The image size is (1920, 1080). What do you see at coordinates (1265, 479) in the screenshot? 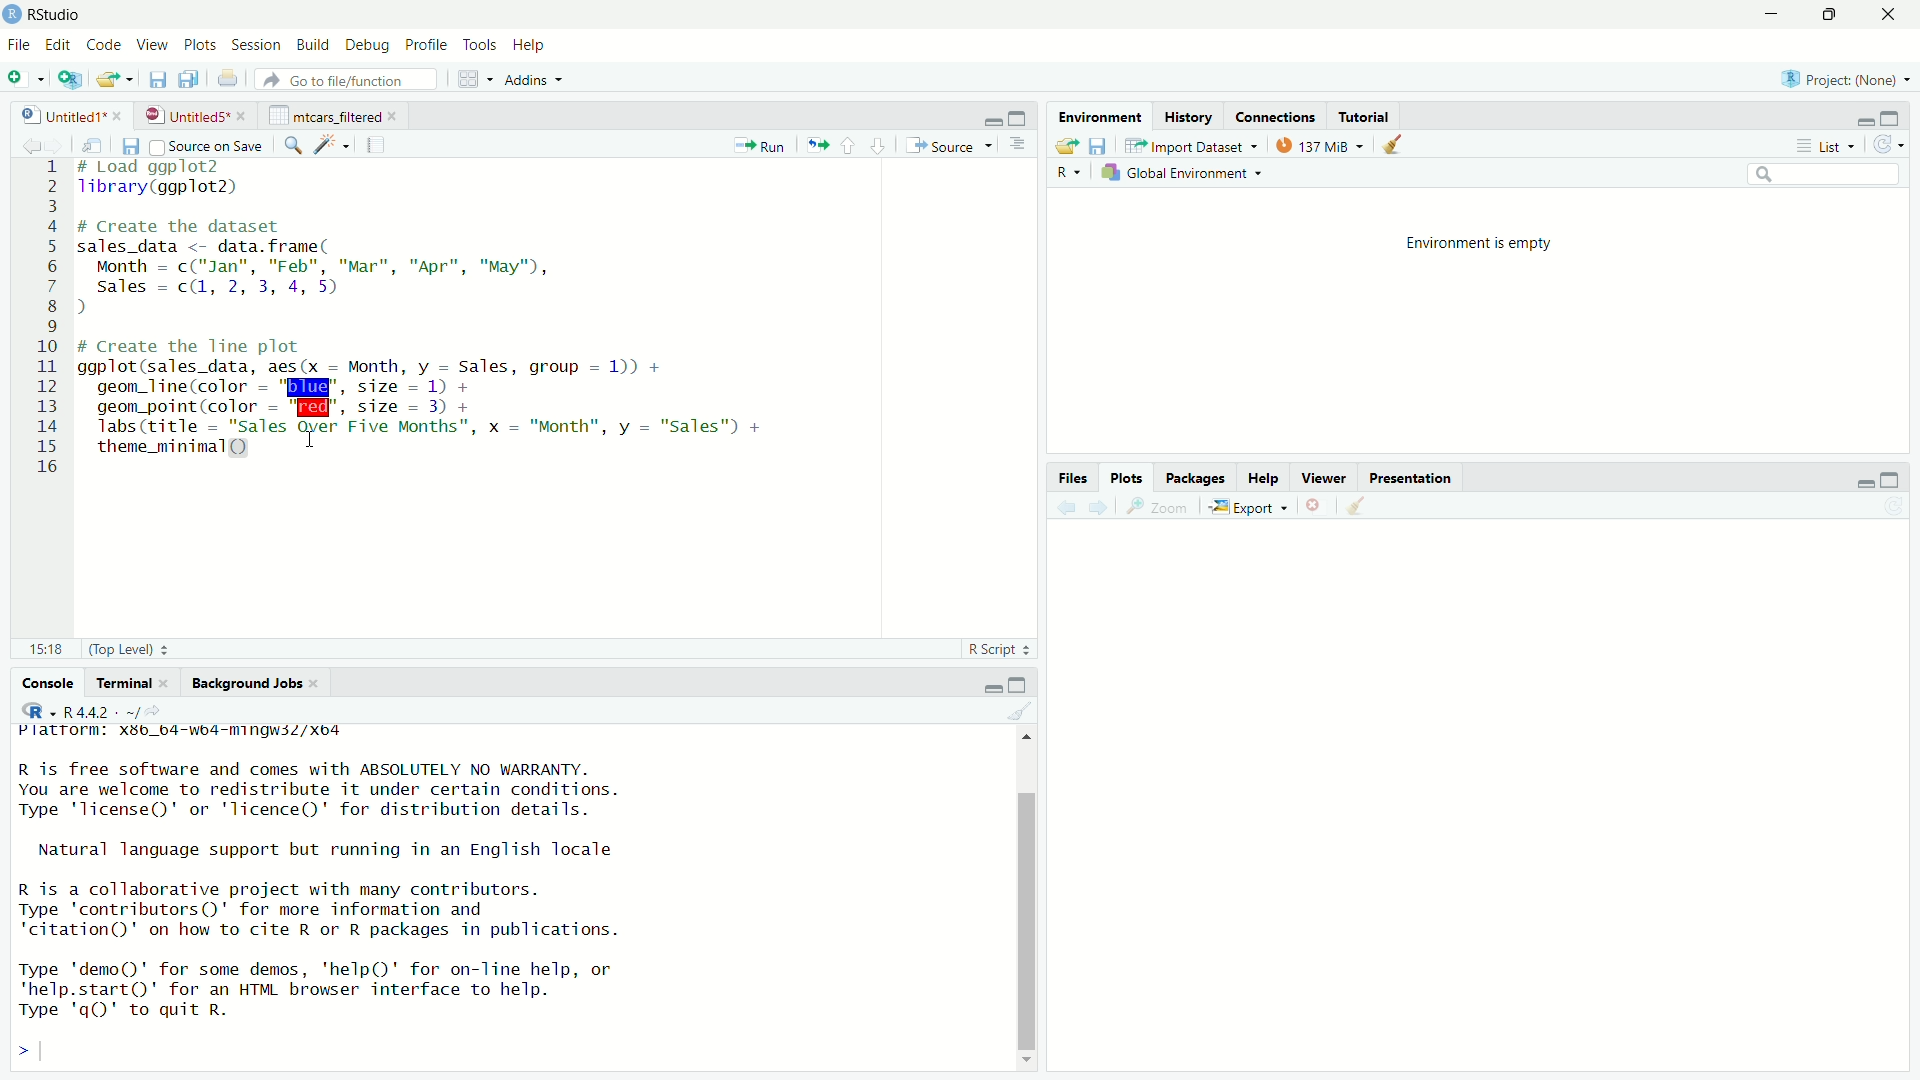
I see `help` at bounding box center [1265, 479].